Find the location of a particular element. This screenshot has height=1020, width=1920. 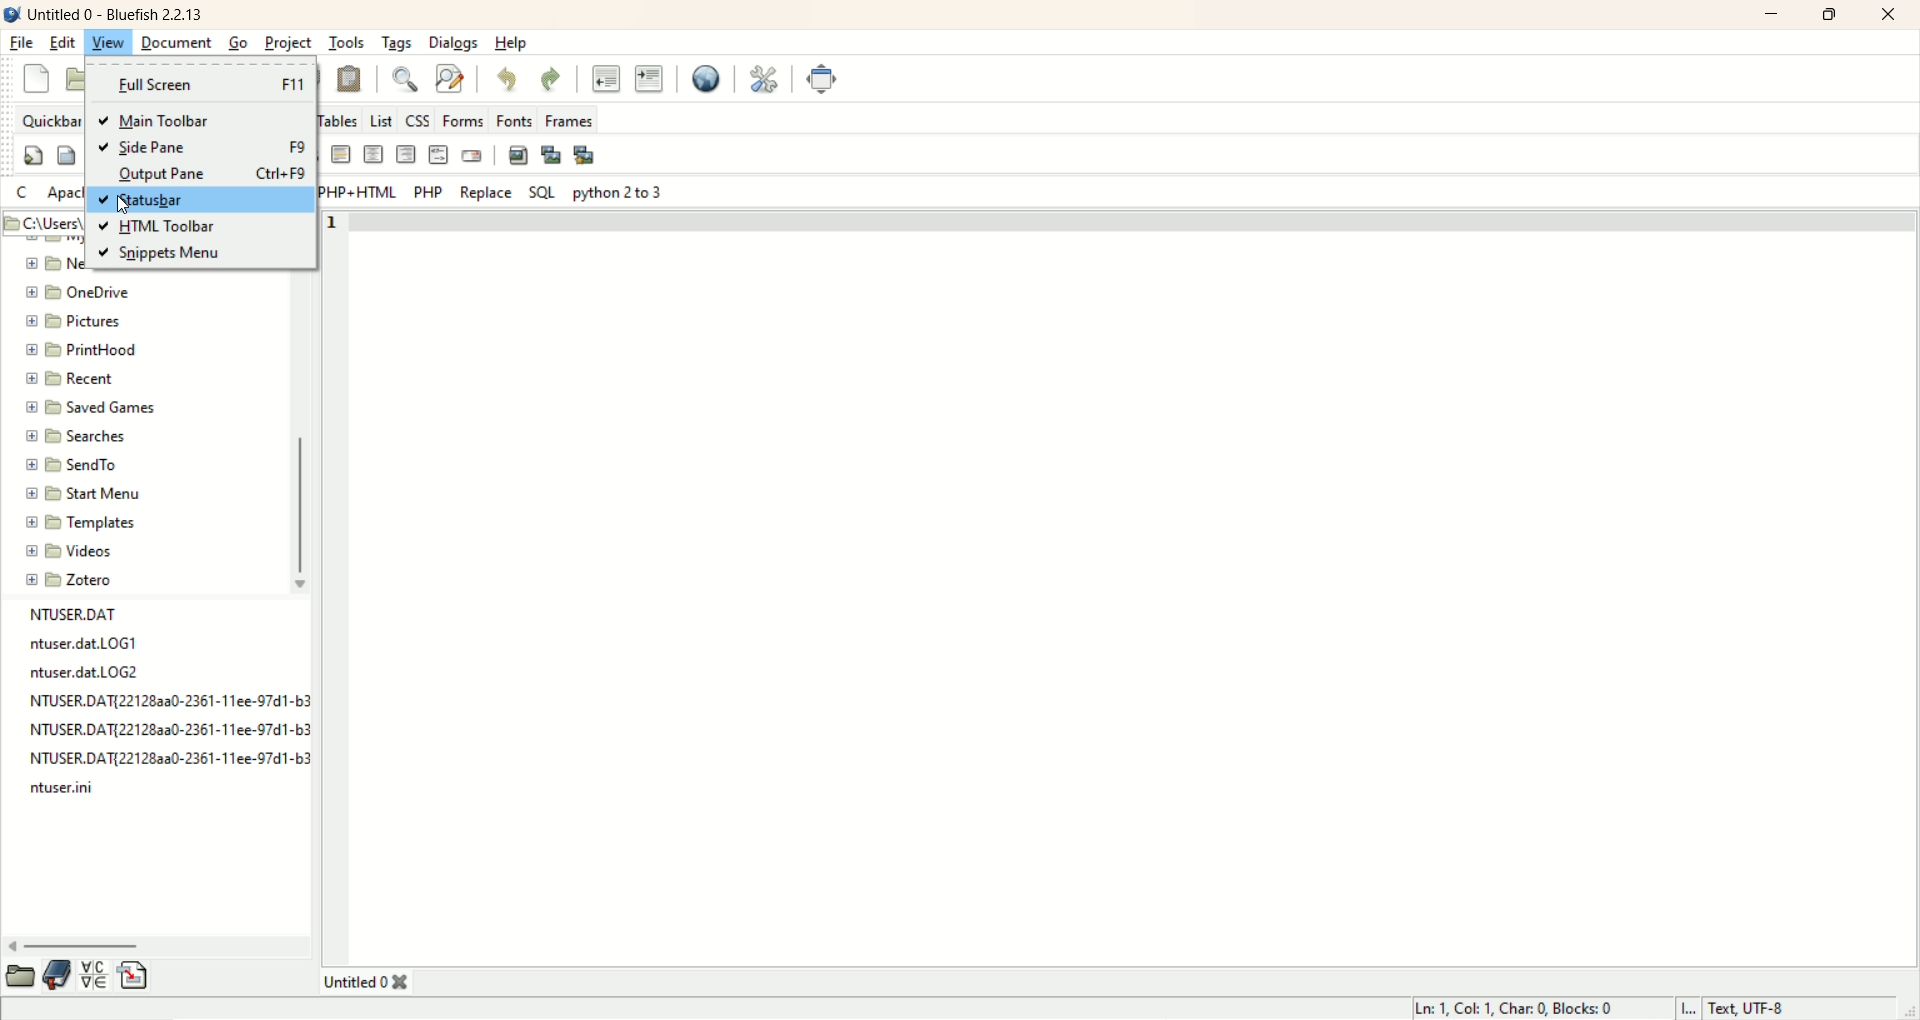

side pane is located at coordinates (201, 147).